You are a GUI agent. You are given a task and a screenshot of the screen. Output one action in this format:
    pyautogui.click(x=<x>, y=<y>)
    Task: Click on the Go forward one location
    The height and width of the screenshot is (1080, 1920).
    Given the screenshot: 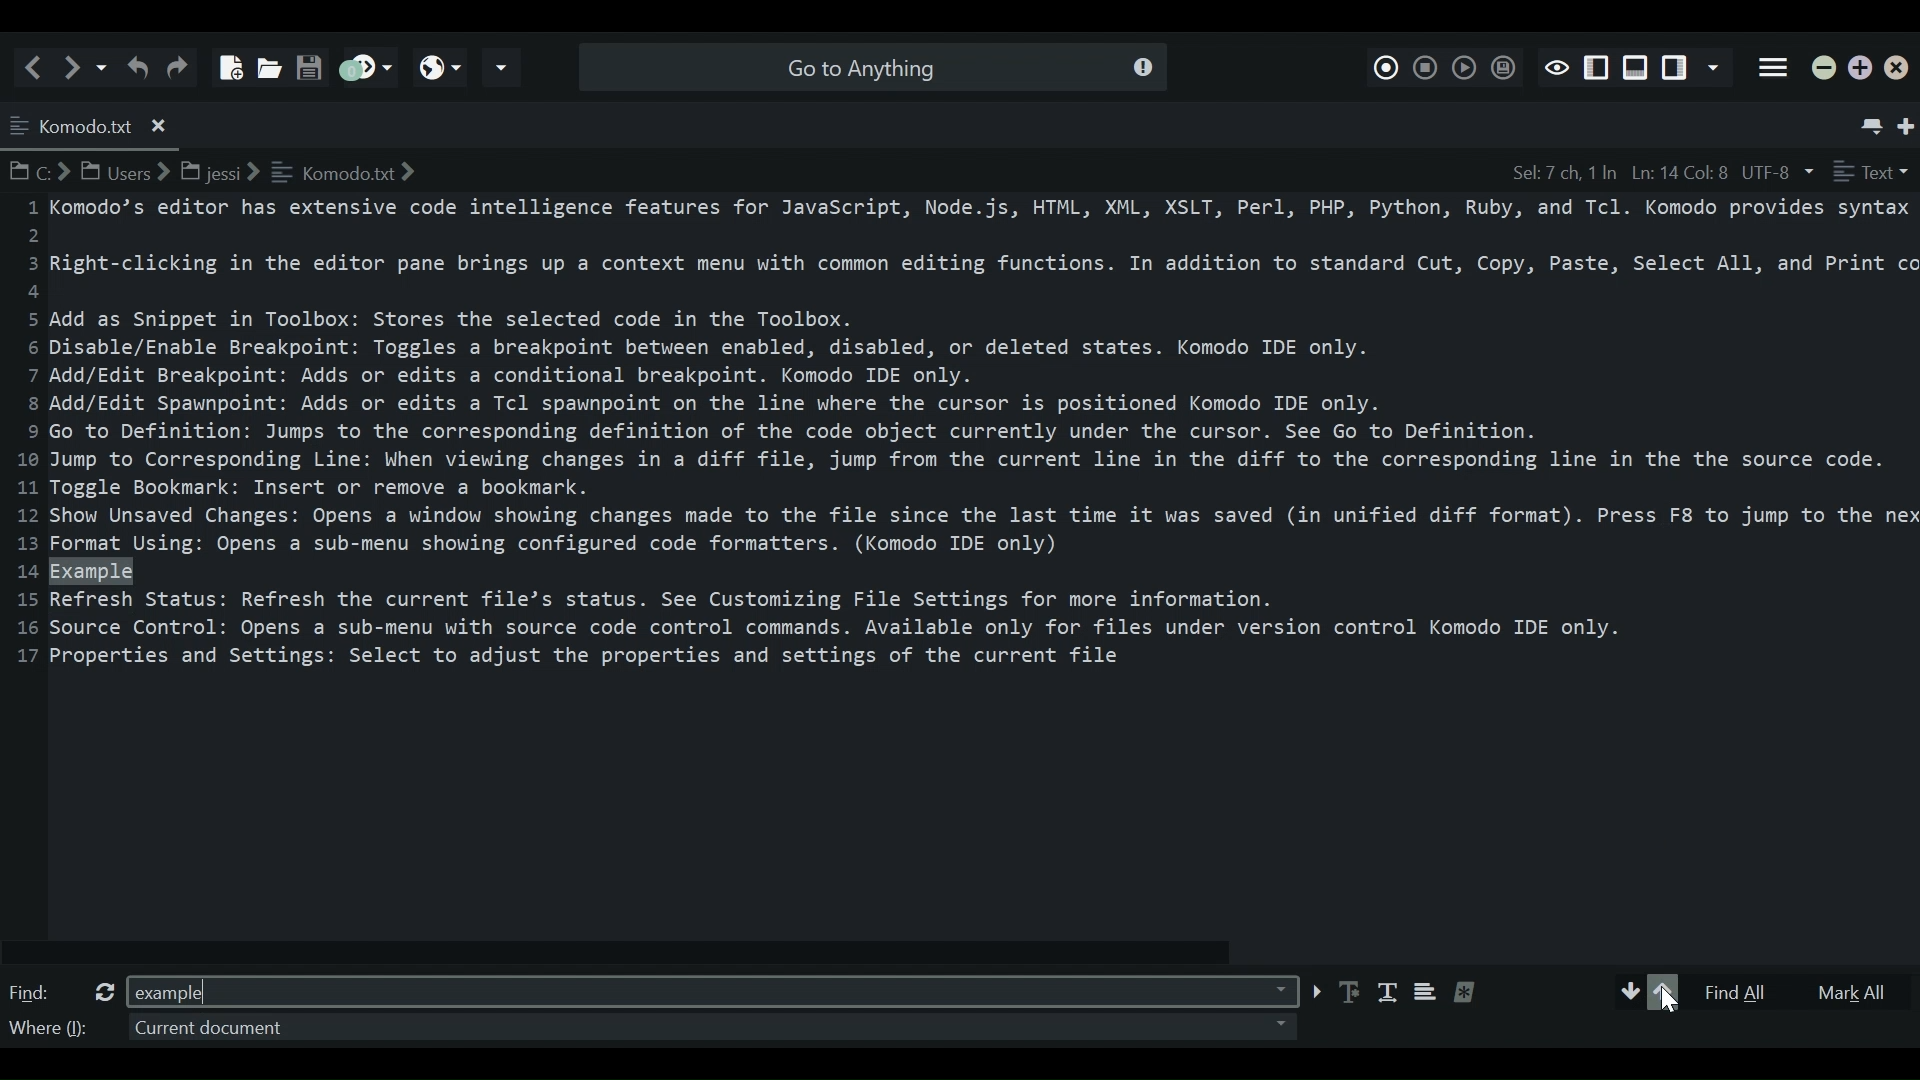 What is the action you would take?
    pyautogui.click(x=75, y=66)
    